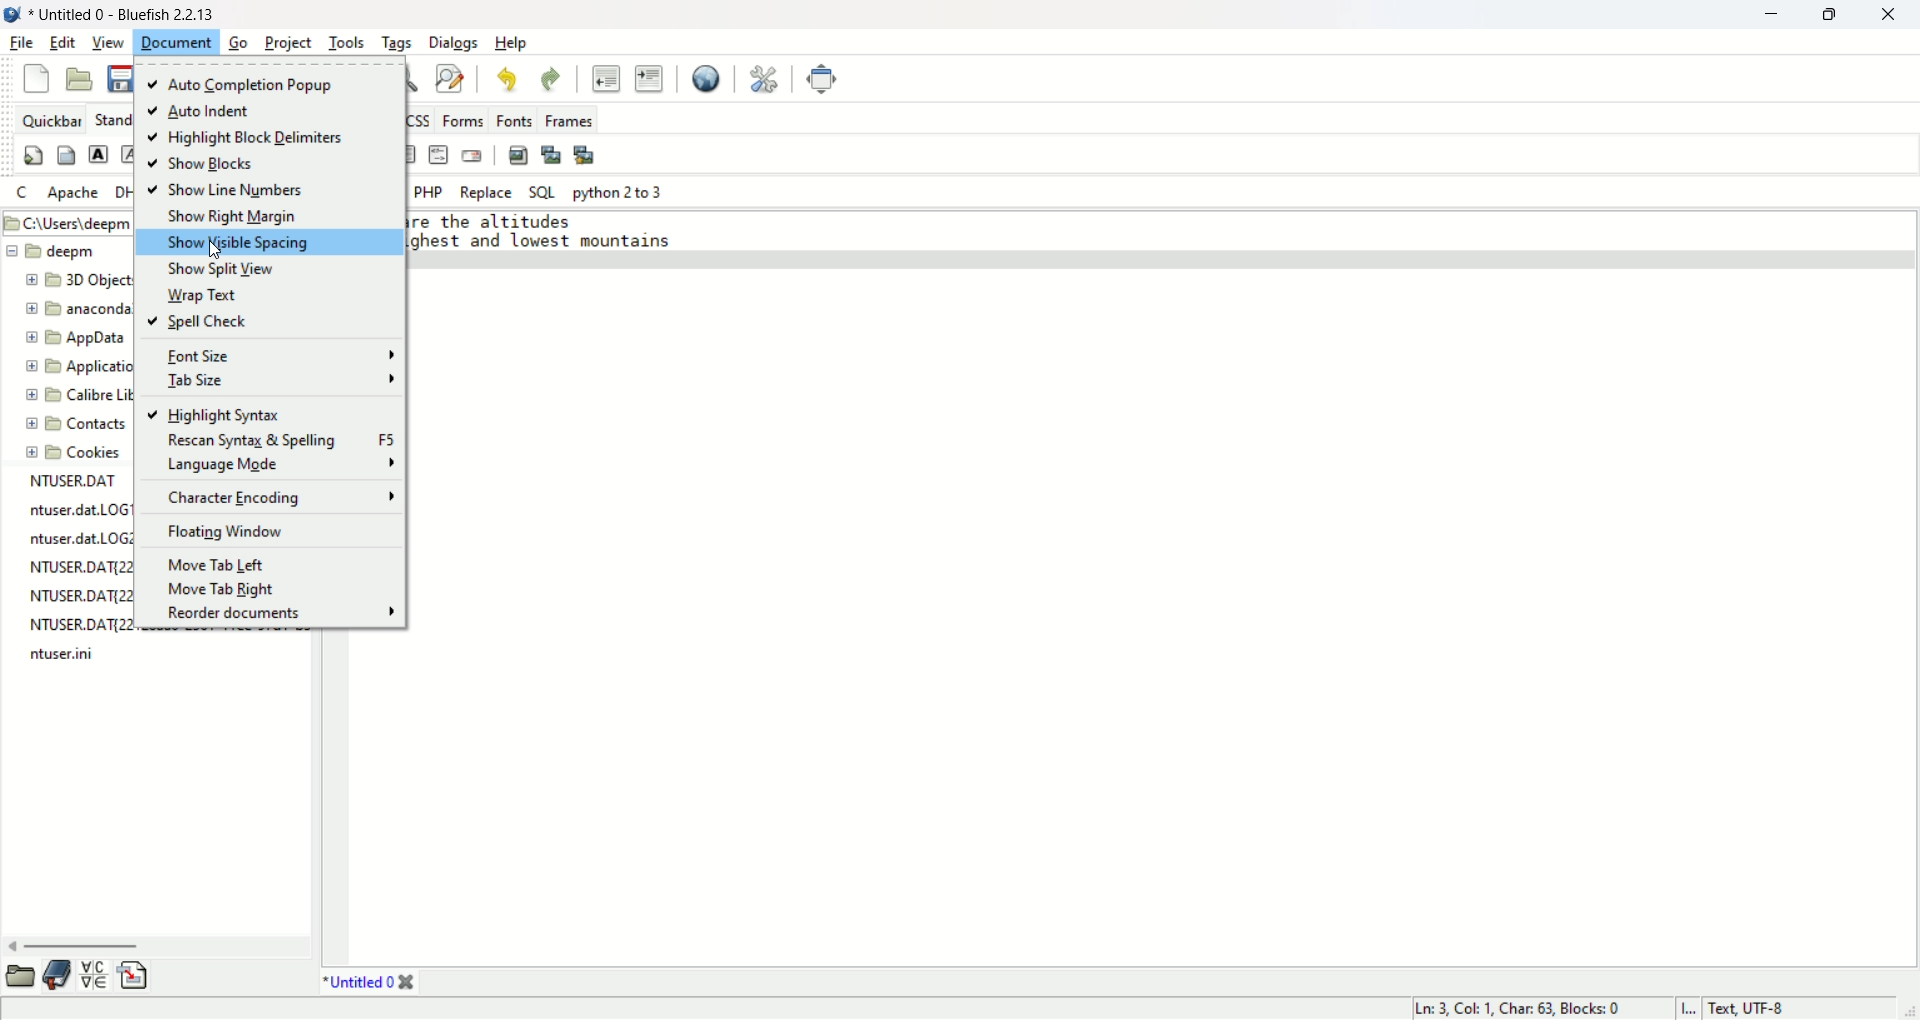 The width and height of the screenshot is (1920, 1020). What do you see at coordinates (606, 79) in the screenshot?
I see `unindent` at bounding box center [606, 79].